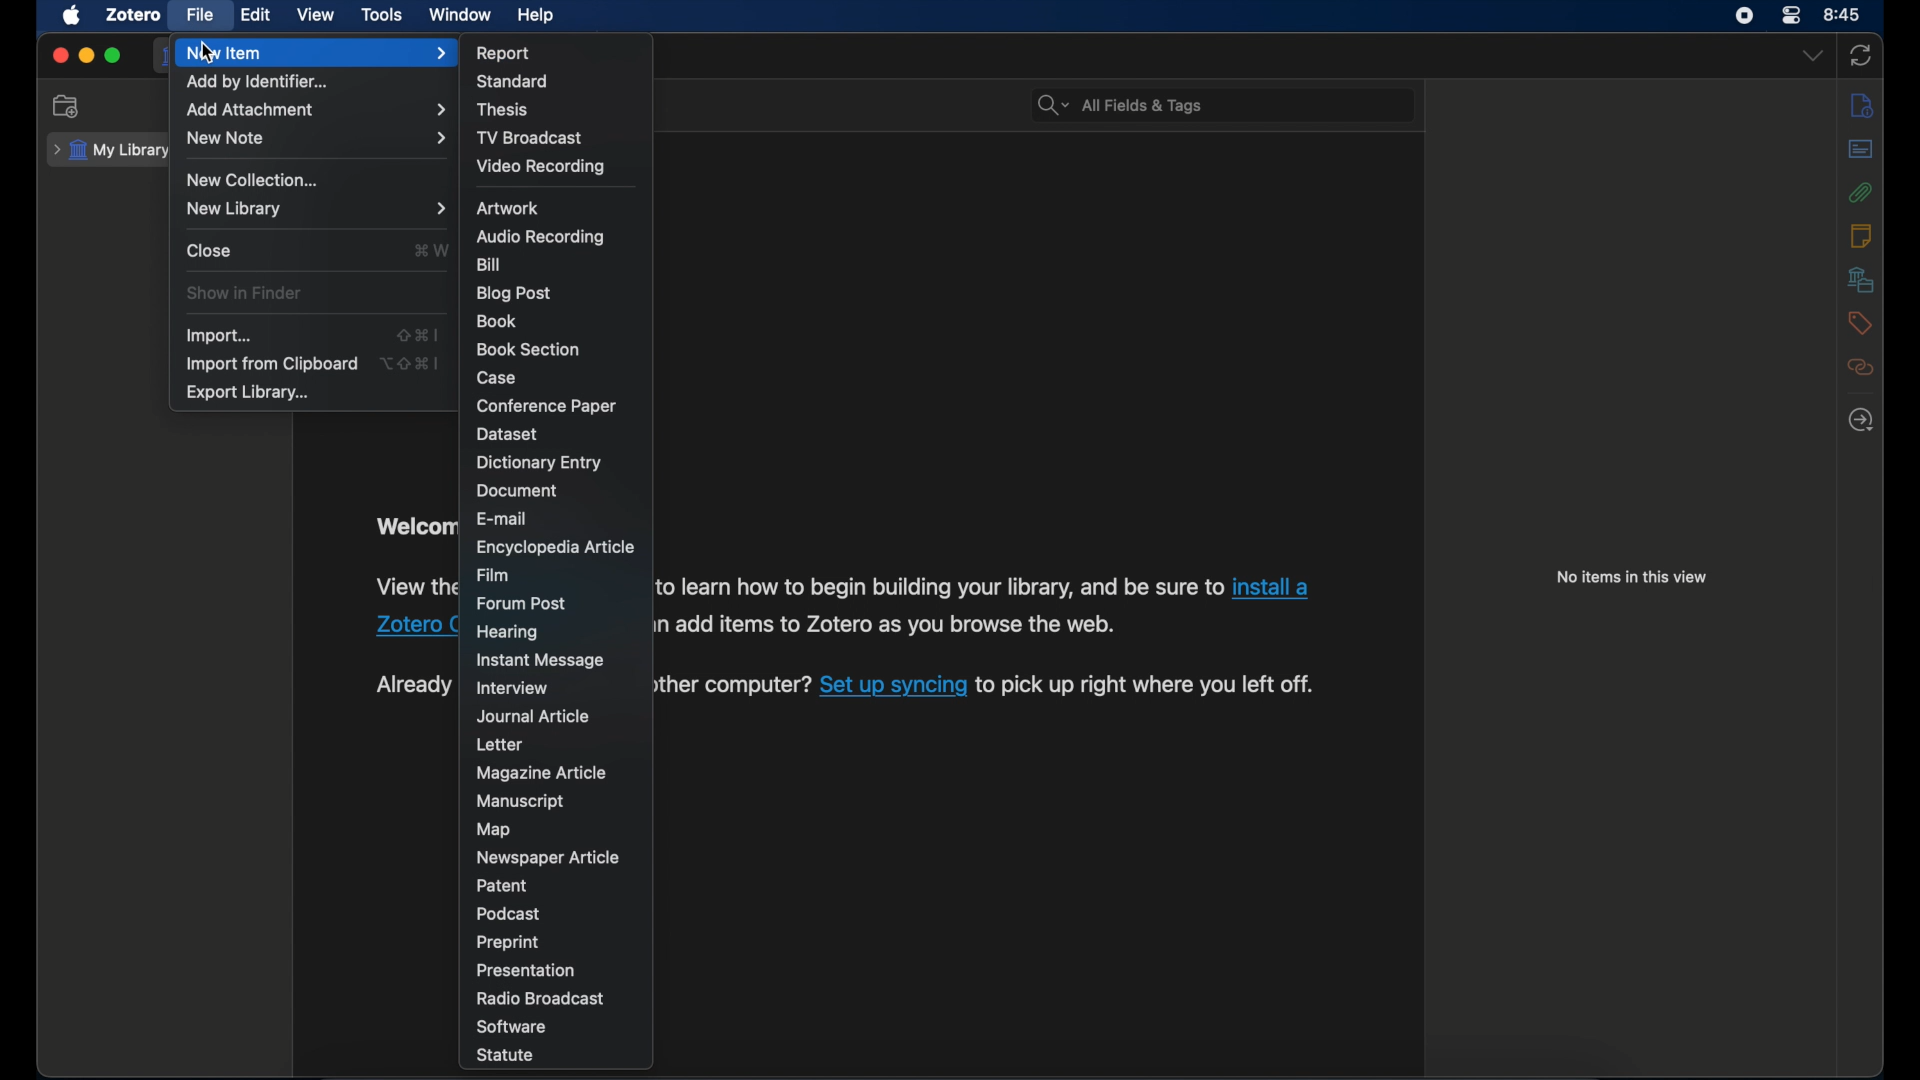 The height and width of the screenshot is (1080, 1920). What do you see at coordinates (316, 109) in the screenshot?
I see `add attachment` at bounding box center [316, 109].